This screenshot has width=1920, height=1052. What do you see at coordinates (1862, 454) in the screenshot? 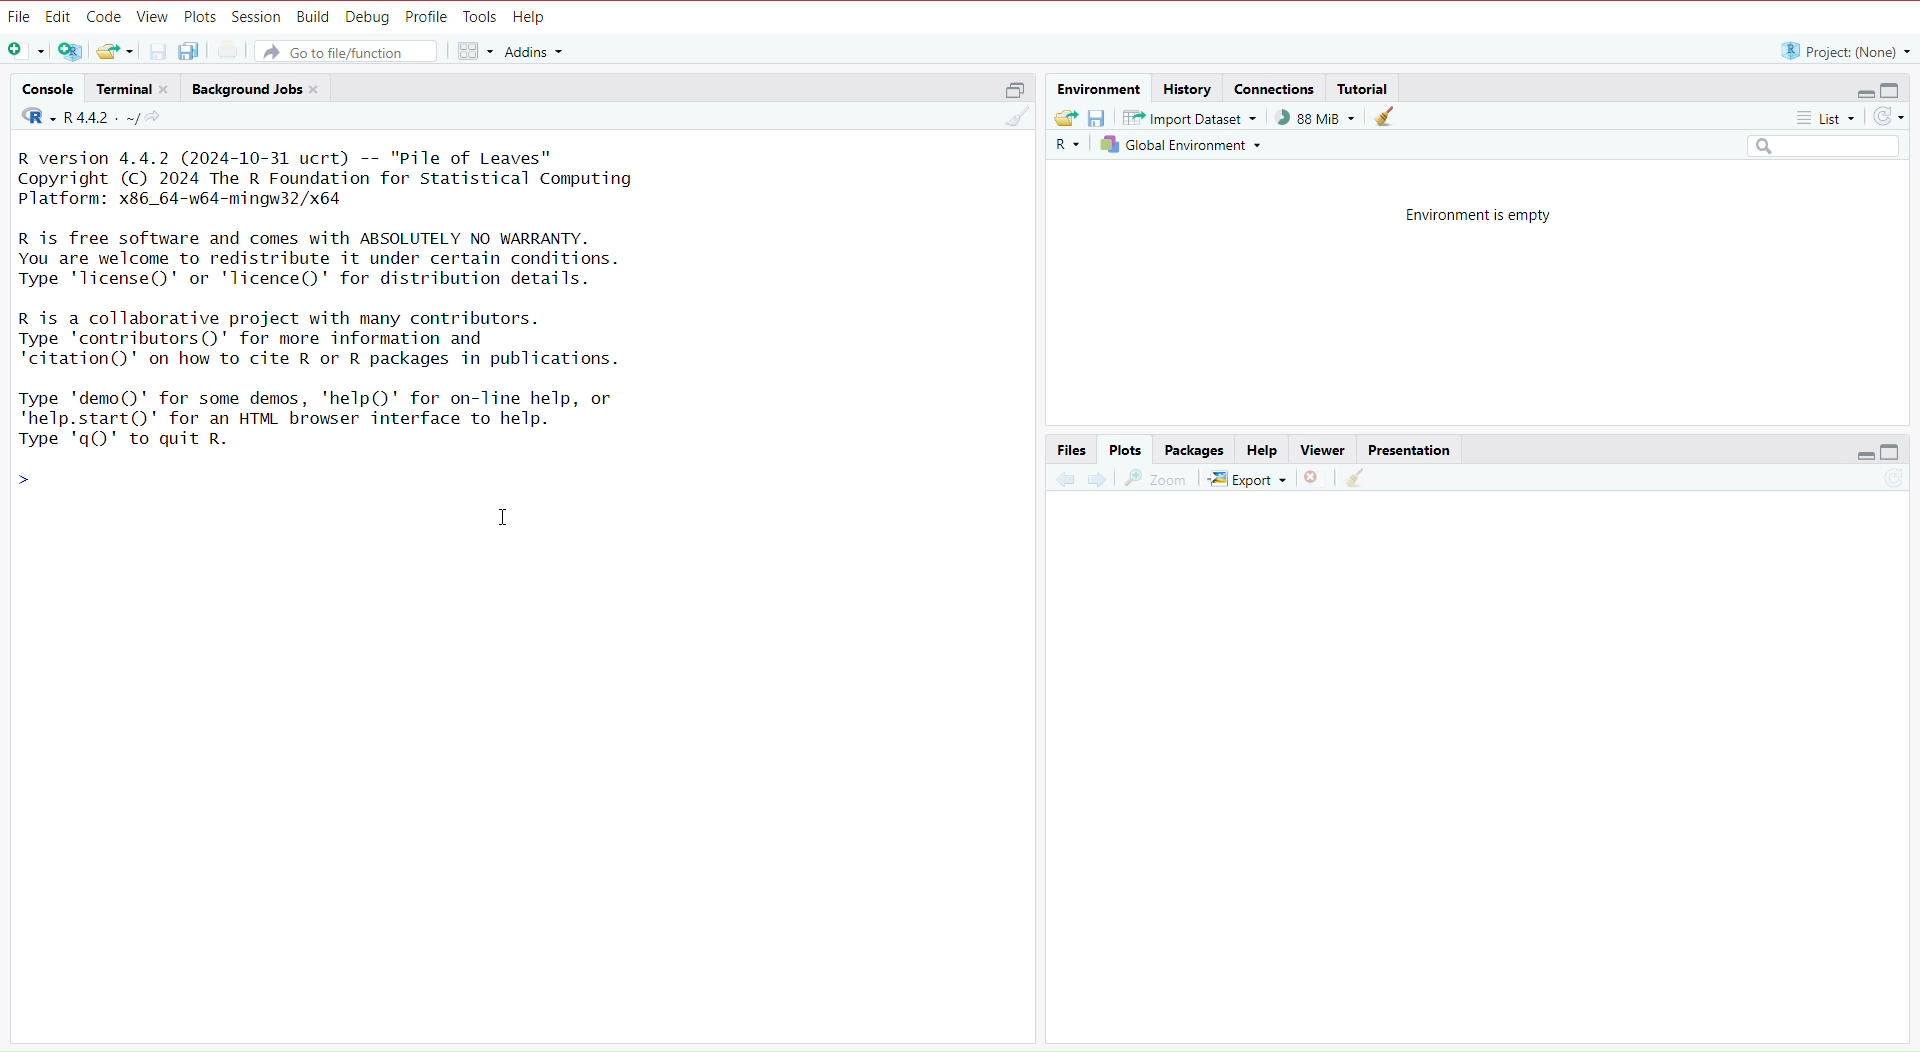
I see `expand` at bounding box center [1862, 454].